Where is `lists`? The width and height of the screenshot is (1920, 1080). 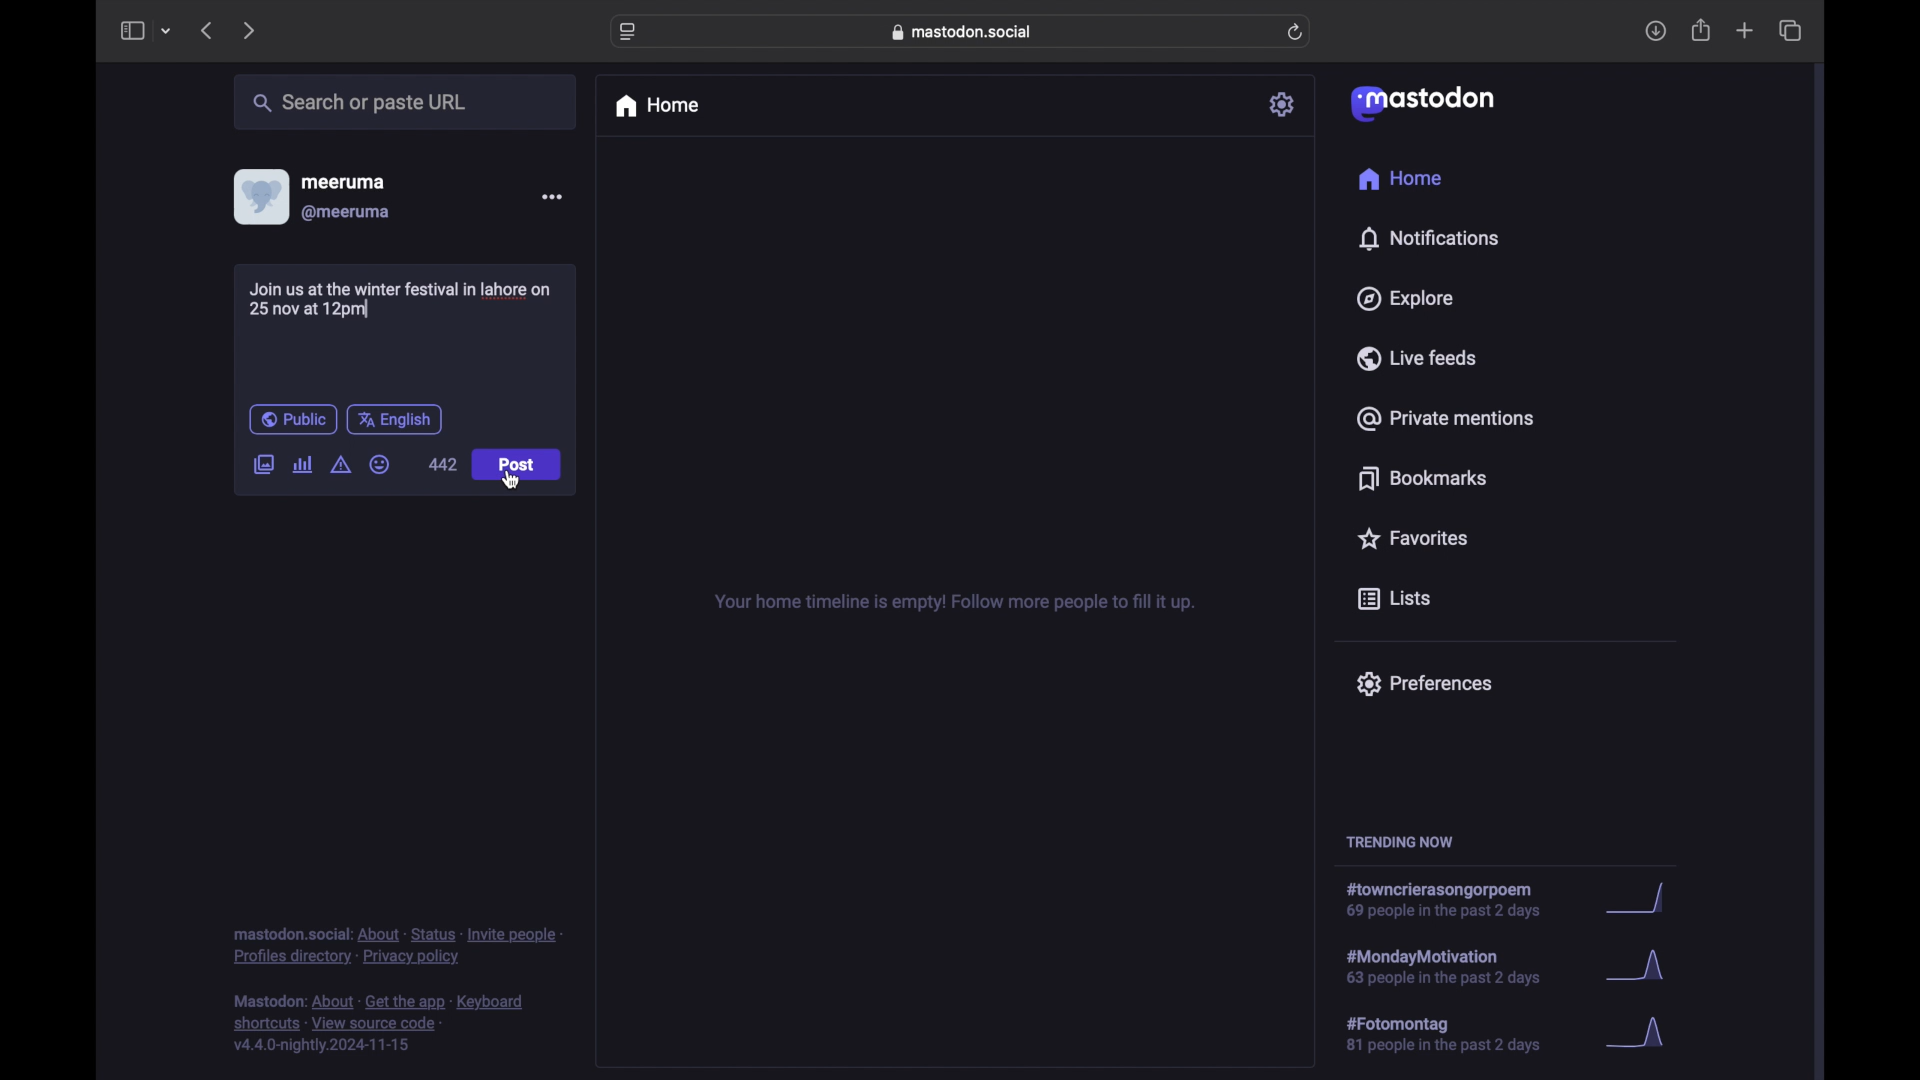
lists is located at coordinates (1394, 600).